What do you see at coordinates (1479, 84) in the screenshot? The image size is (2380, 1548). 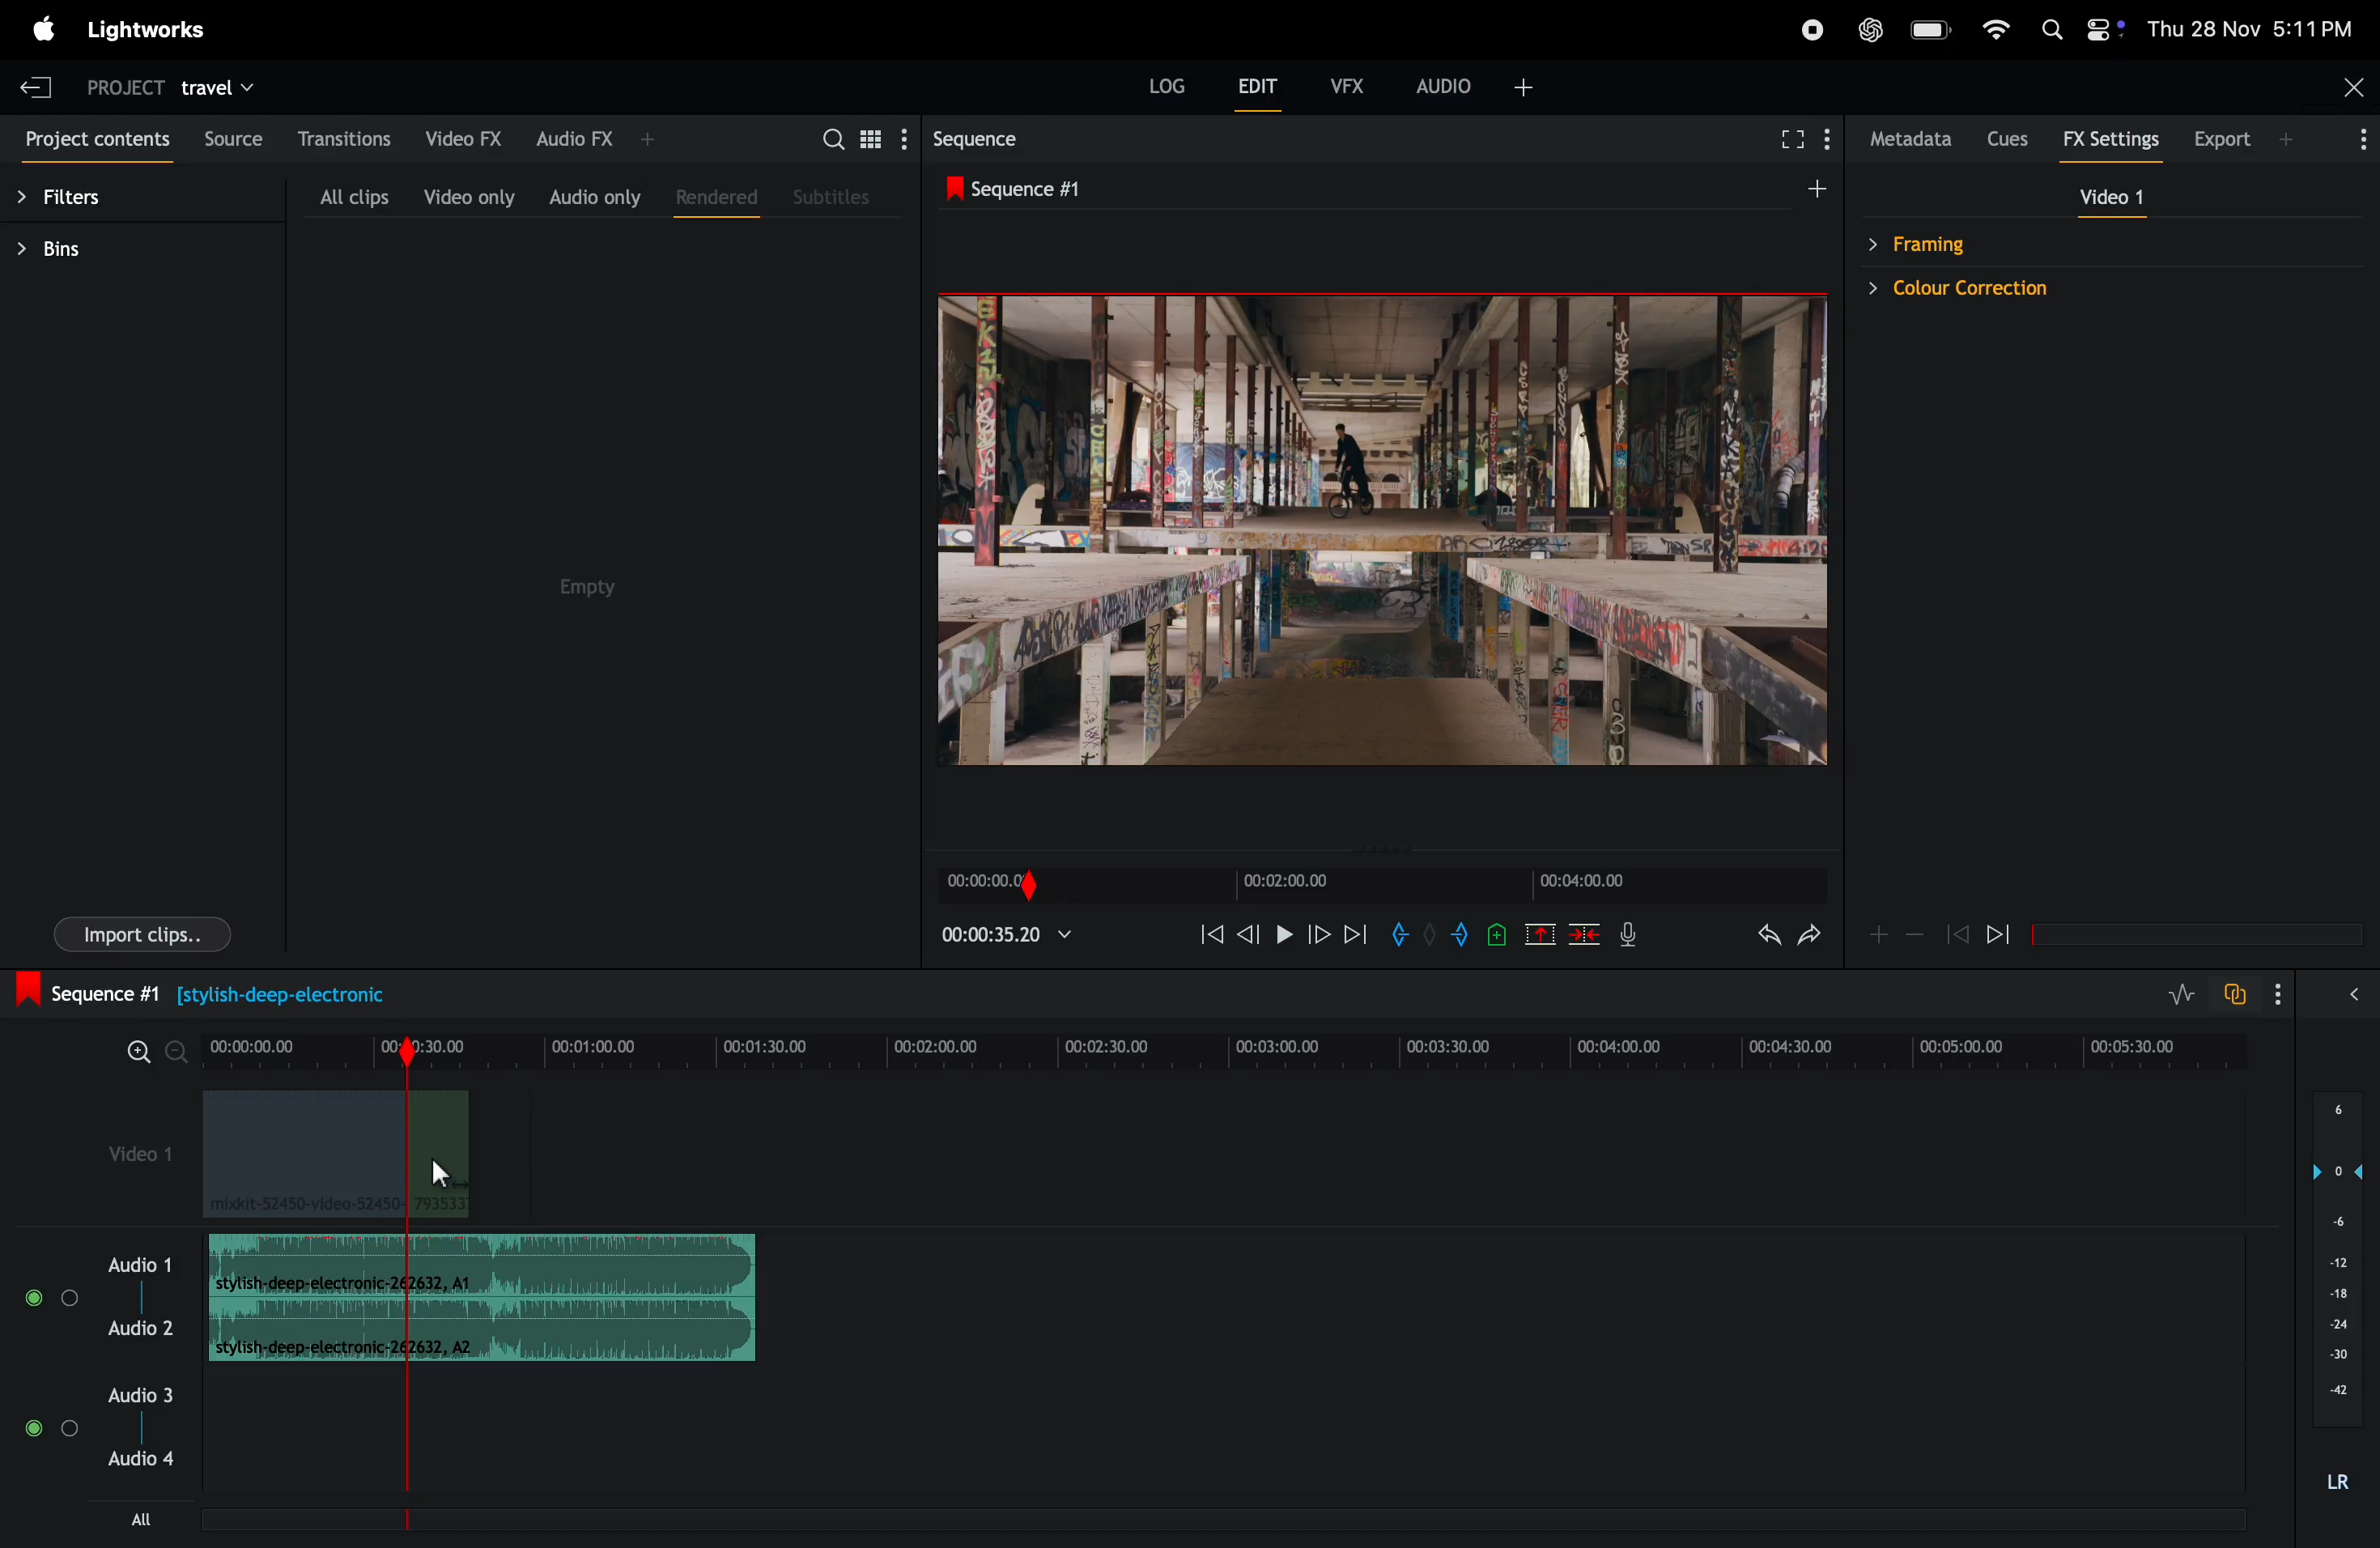 I see `audio ` at bounding box center [1479, 84].